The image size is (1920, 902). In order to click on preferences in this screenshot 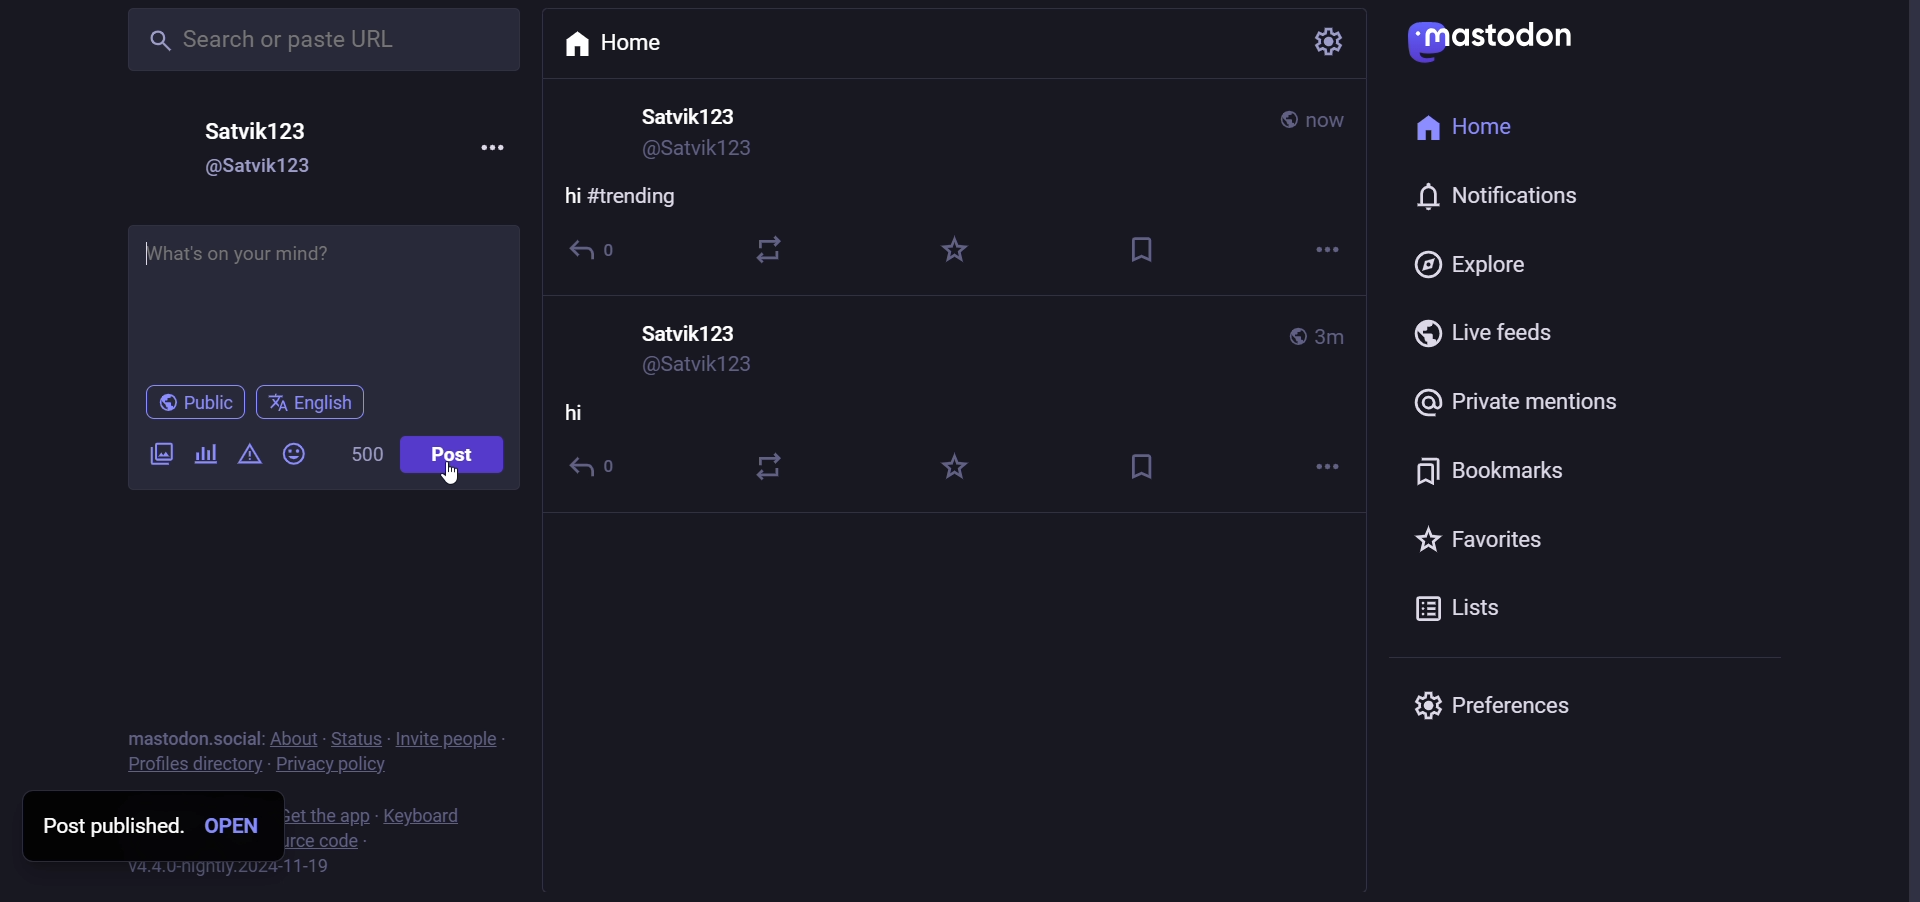, I will do `click(1493, 701)`.